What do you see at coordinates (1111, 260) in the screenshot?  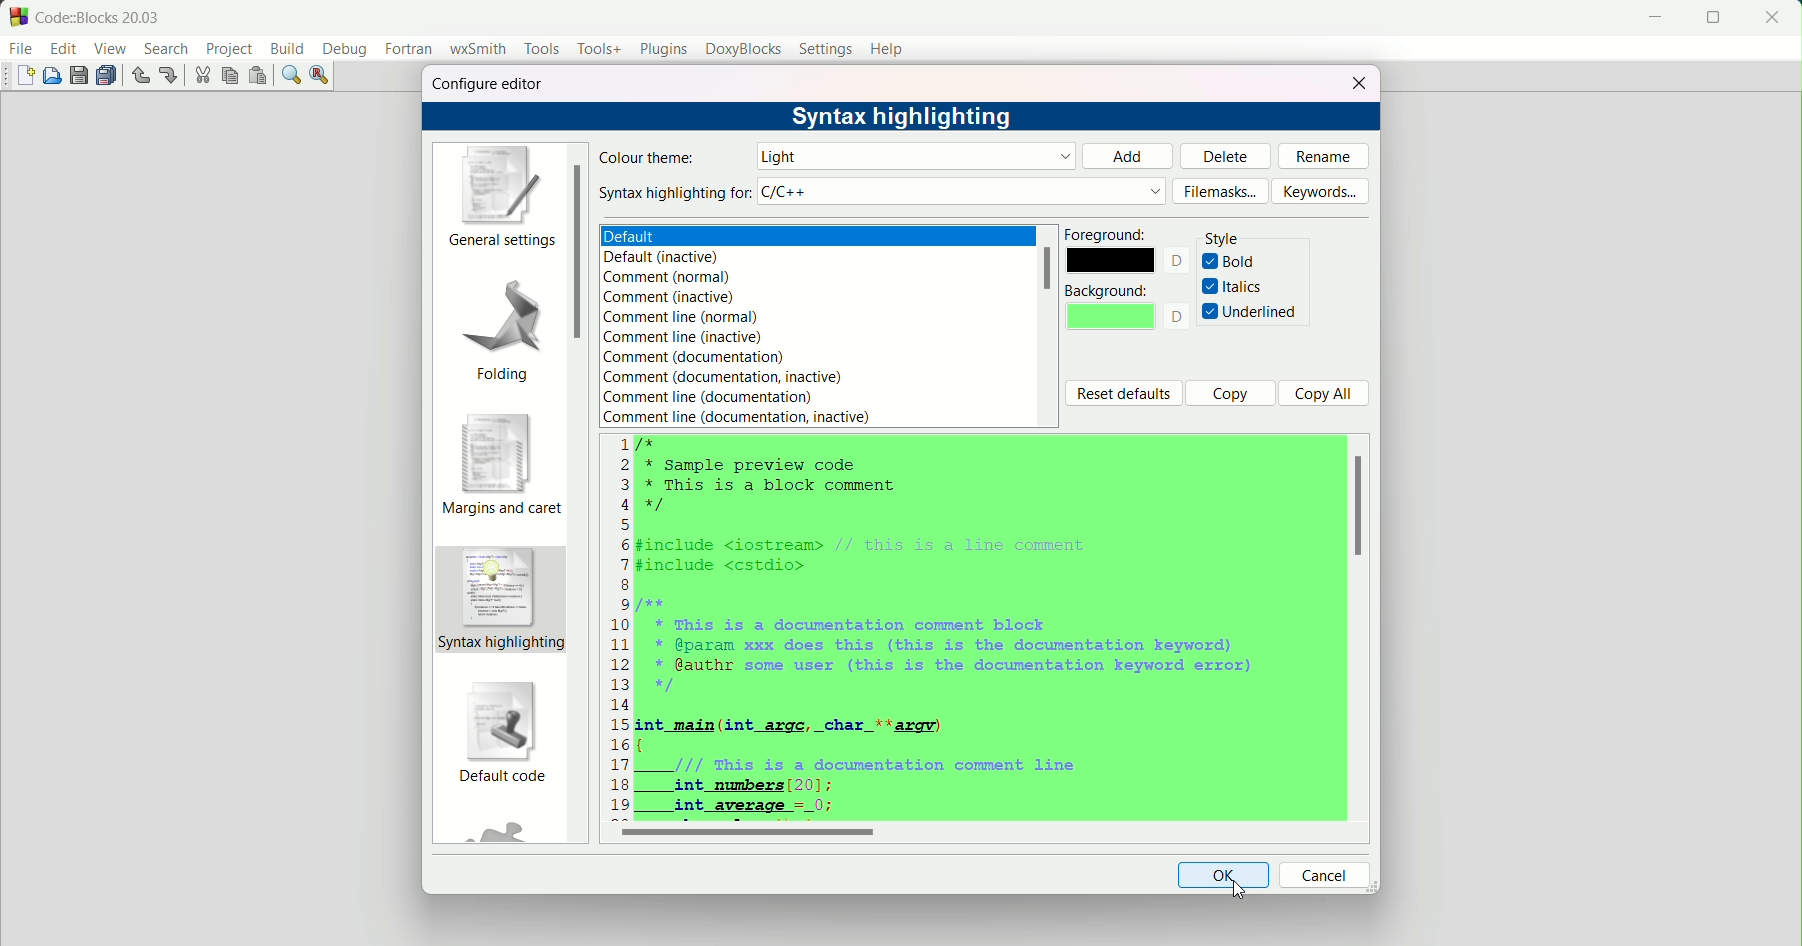 I see `color` at bounding box center [1111, 260].